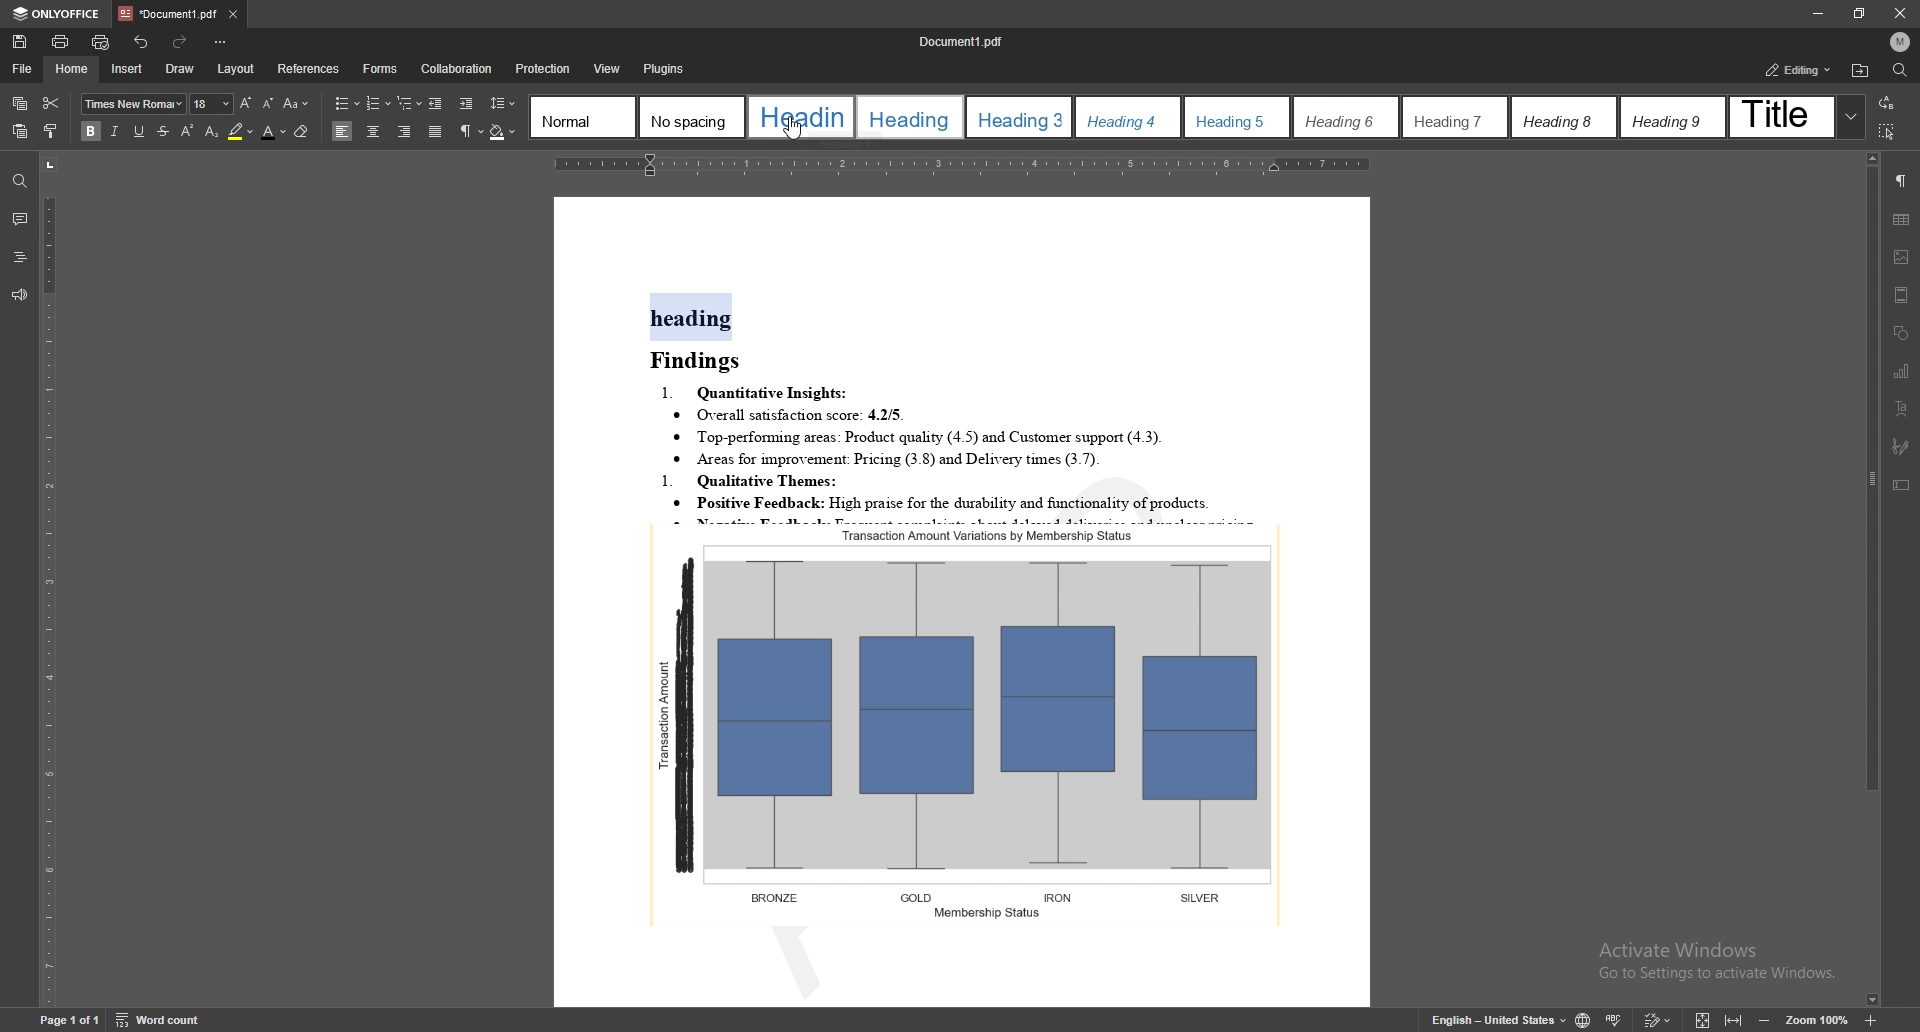 The height and width of the screenshot is (1032, 1920). I want to click on feedback, so click(17, 296).